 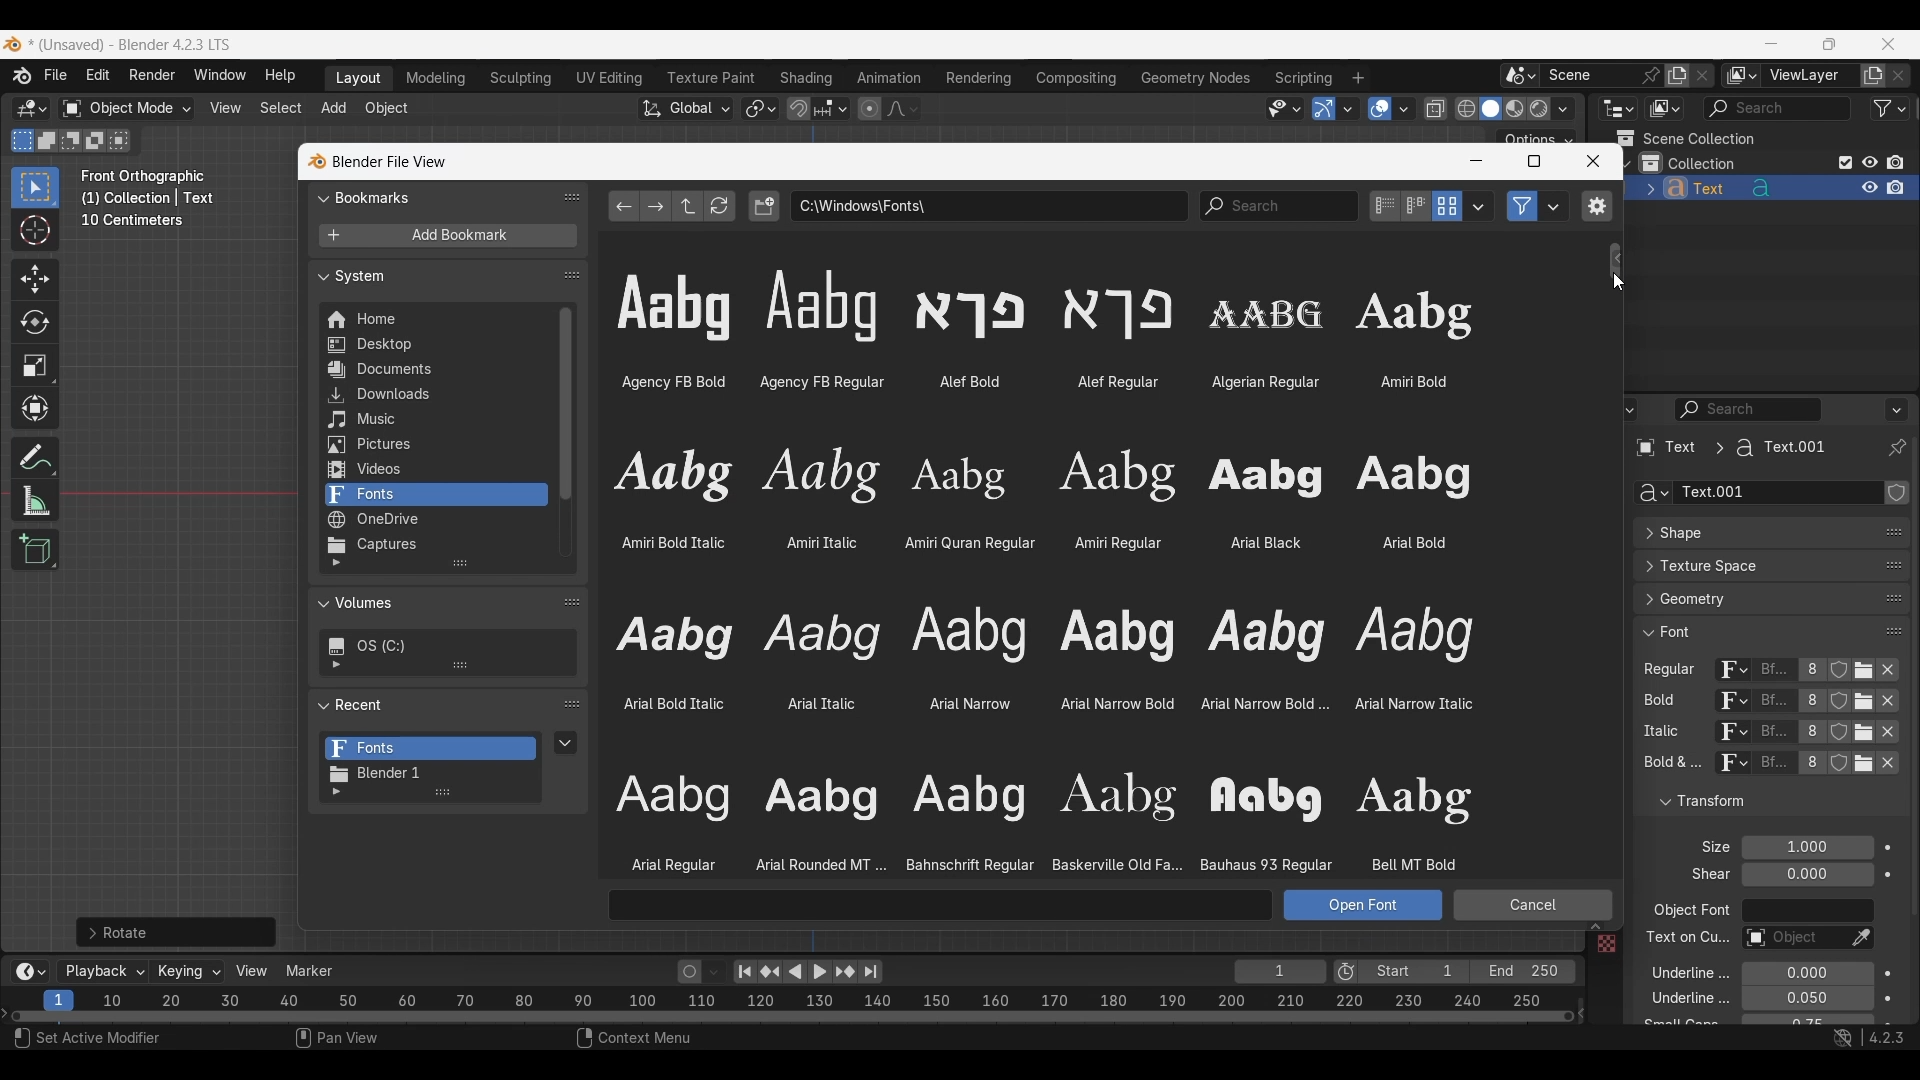 What do you see at coordinates (47, 141) in the screenshot?
I see `Extend existing selection` at bounding box center [47, 141].